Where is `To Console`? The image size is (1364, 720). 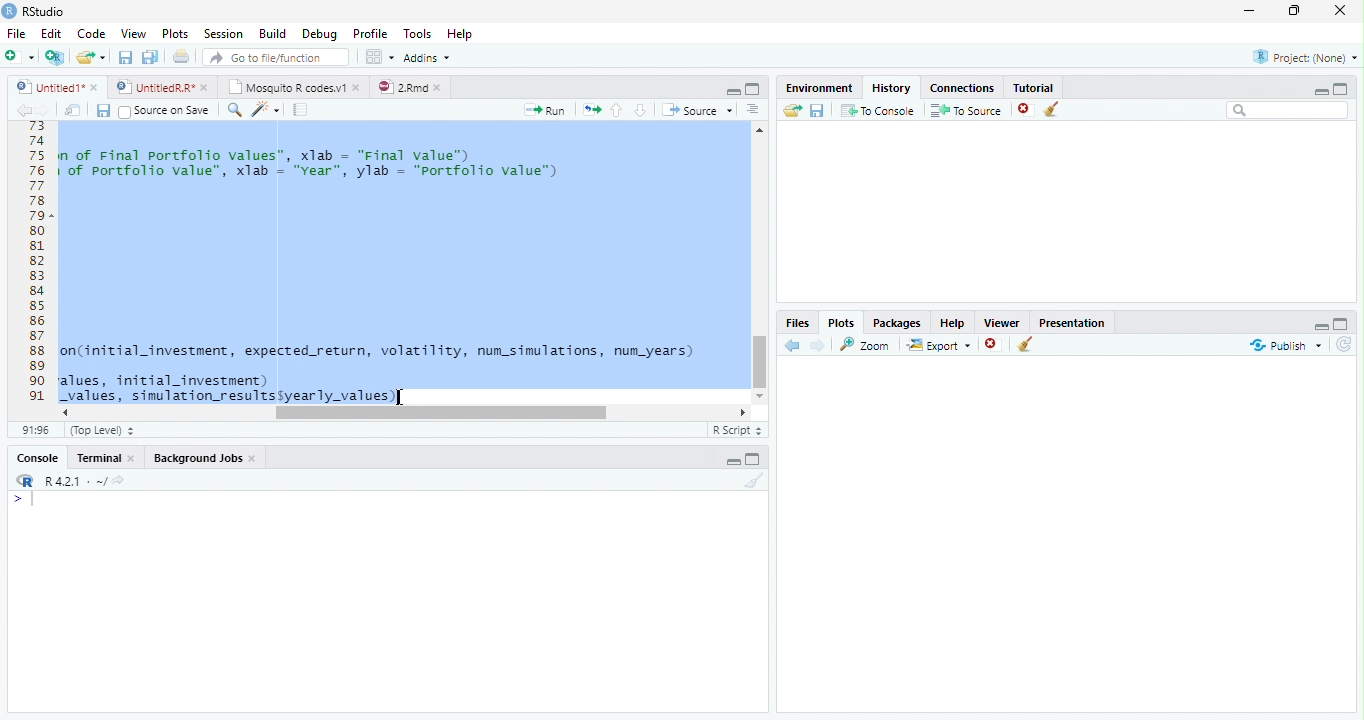 To Console is located at coordinates (877, 110).